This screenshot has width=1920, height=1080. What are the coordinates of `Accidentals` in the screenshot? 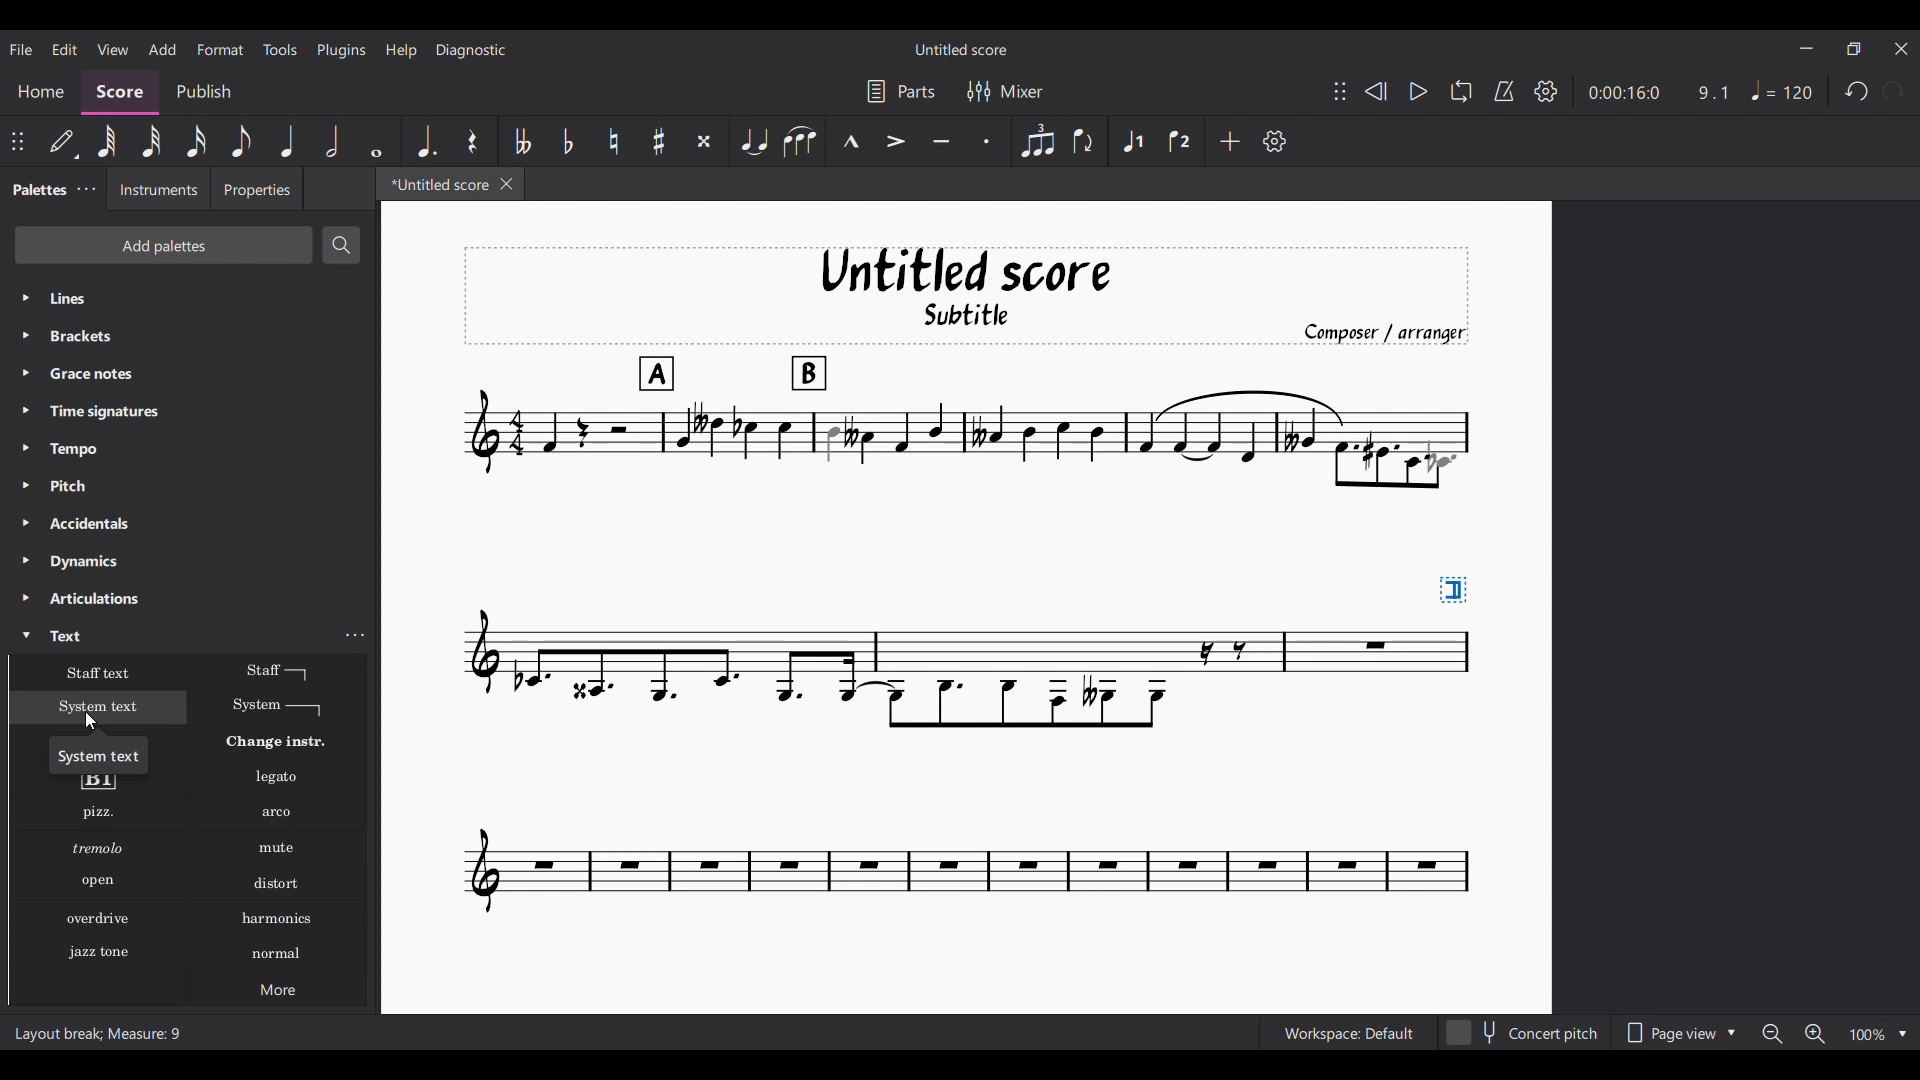 It's located at (189, 523).